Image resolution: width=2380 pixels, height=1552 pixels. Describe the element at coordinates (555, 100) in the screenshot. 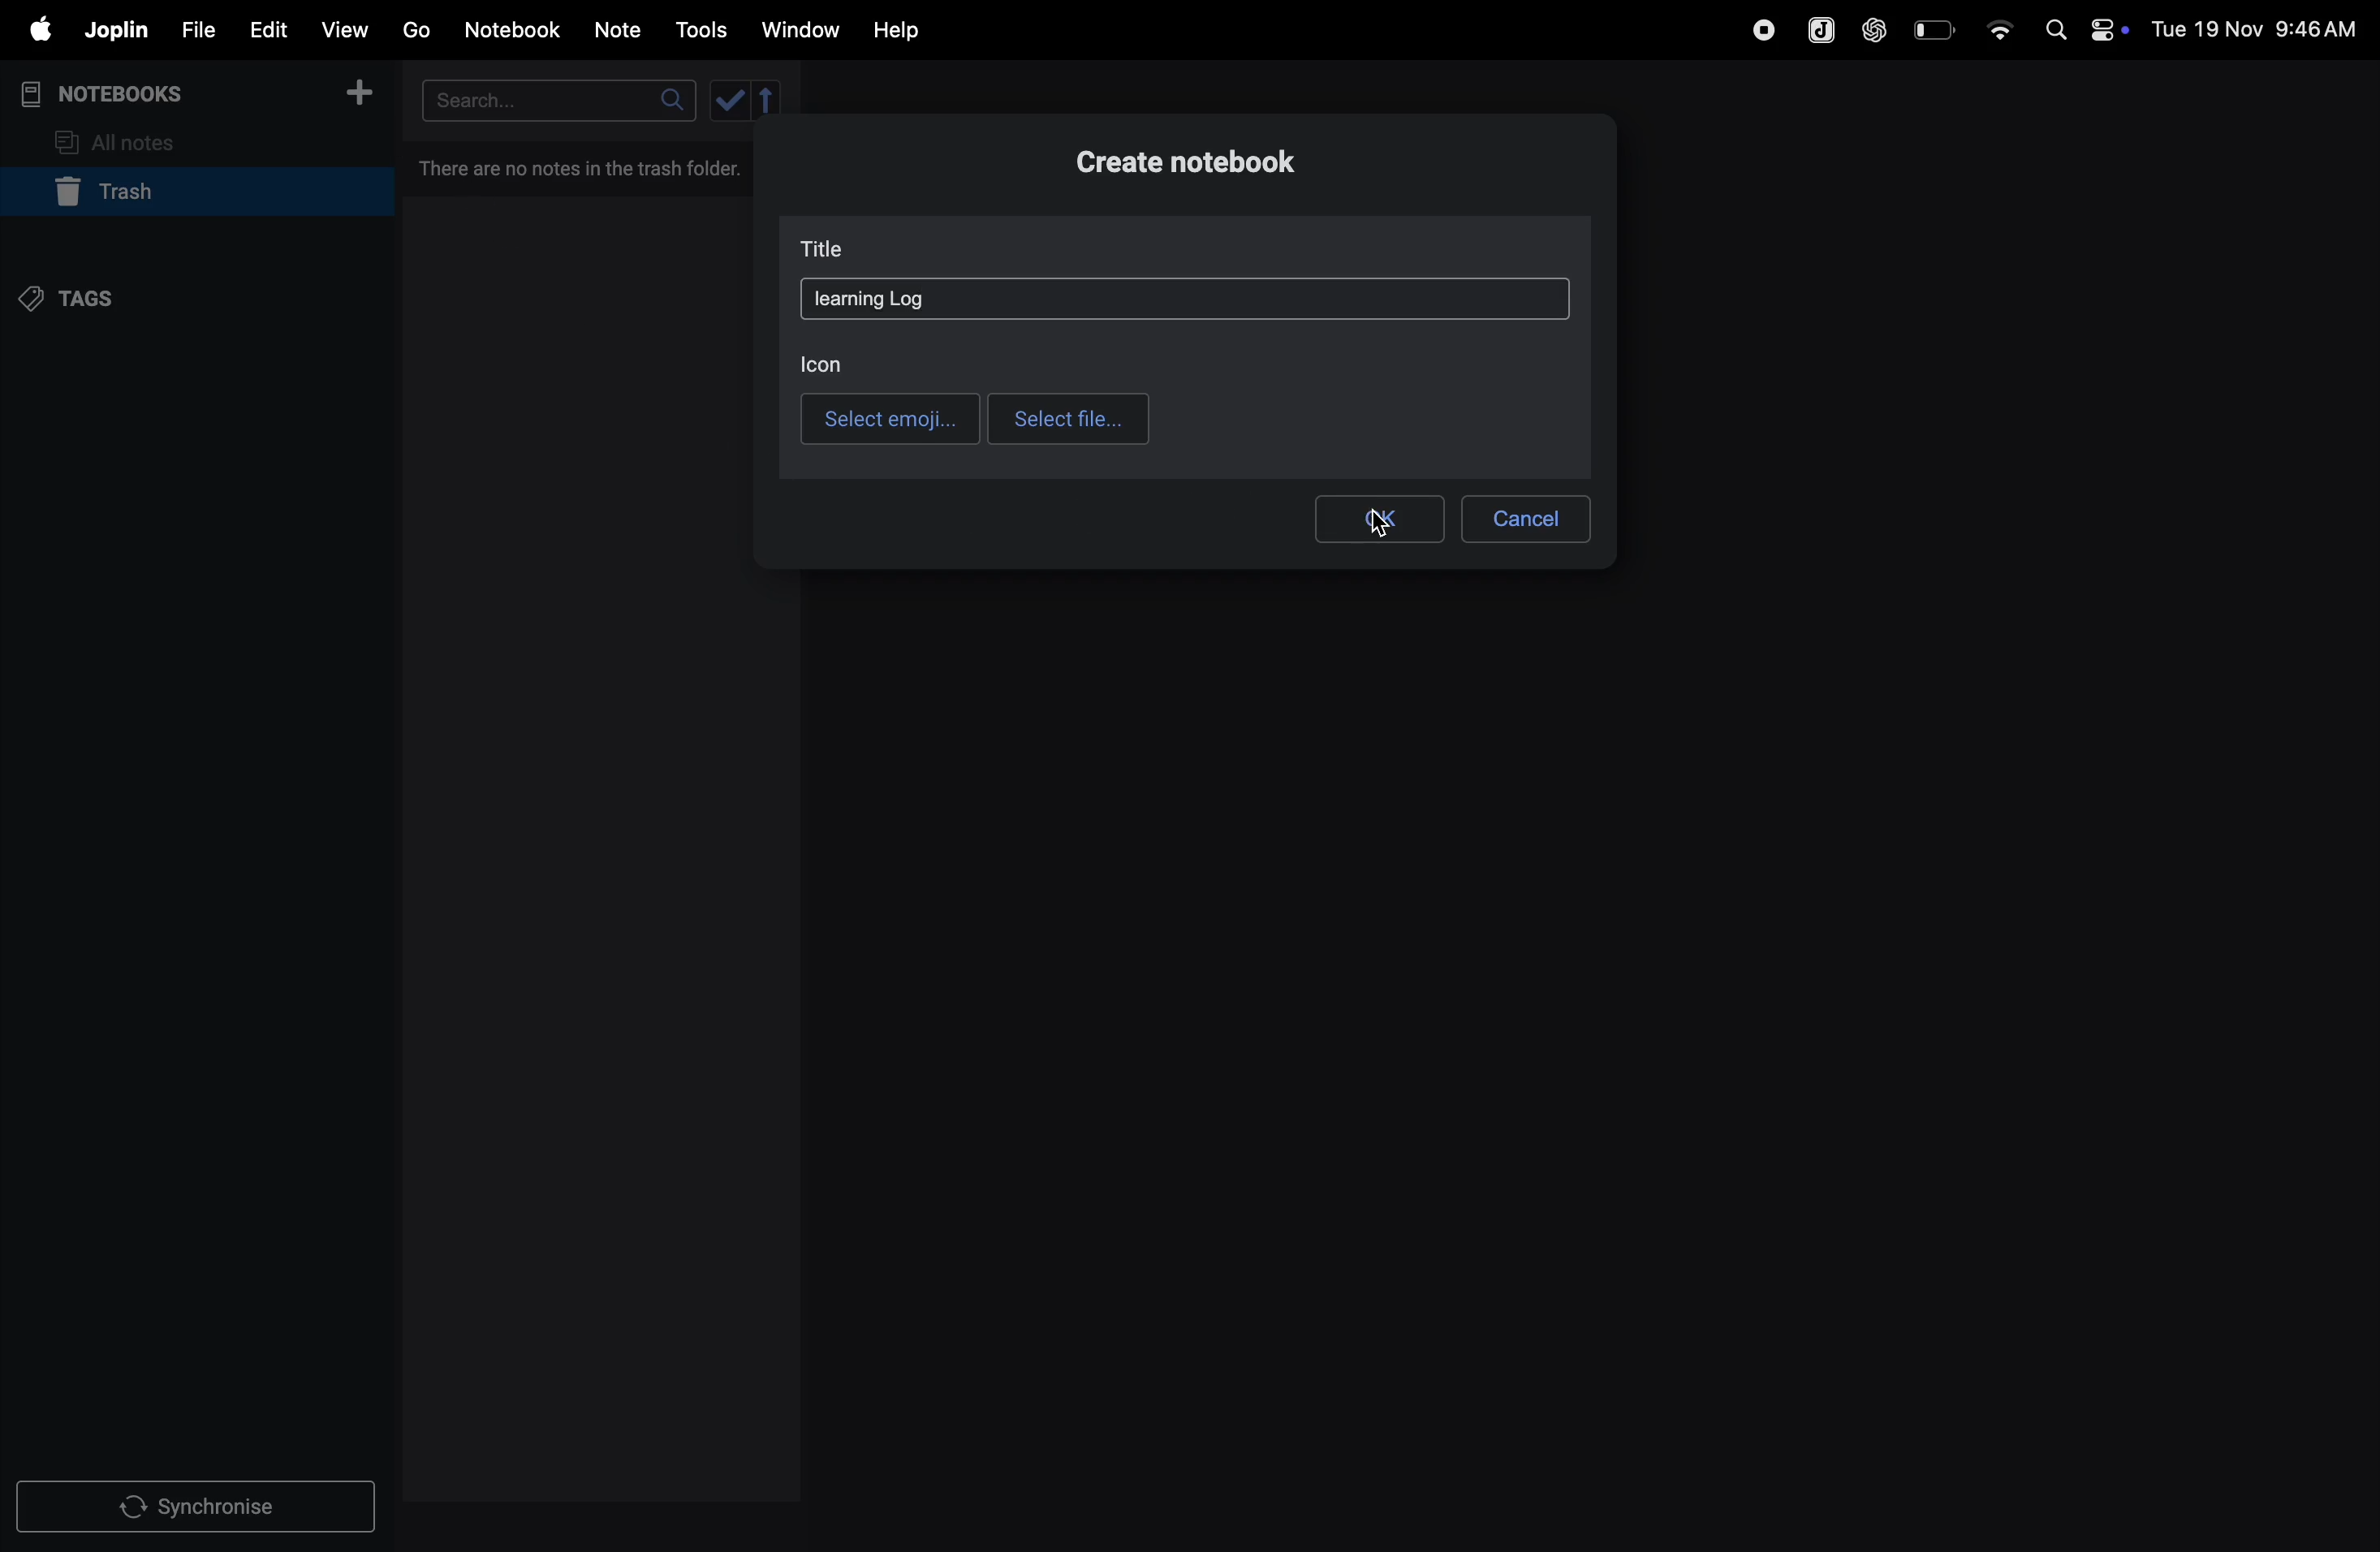

I see `search` at that location.